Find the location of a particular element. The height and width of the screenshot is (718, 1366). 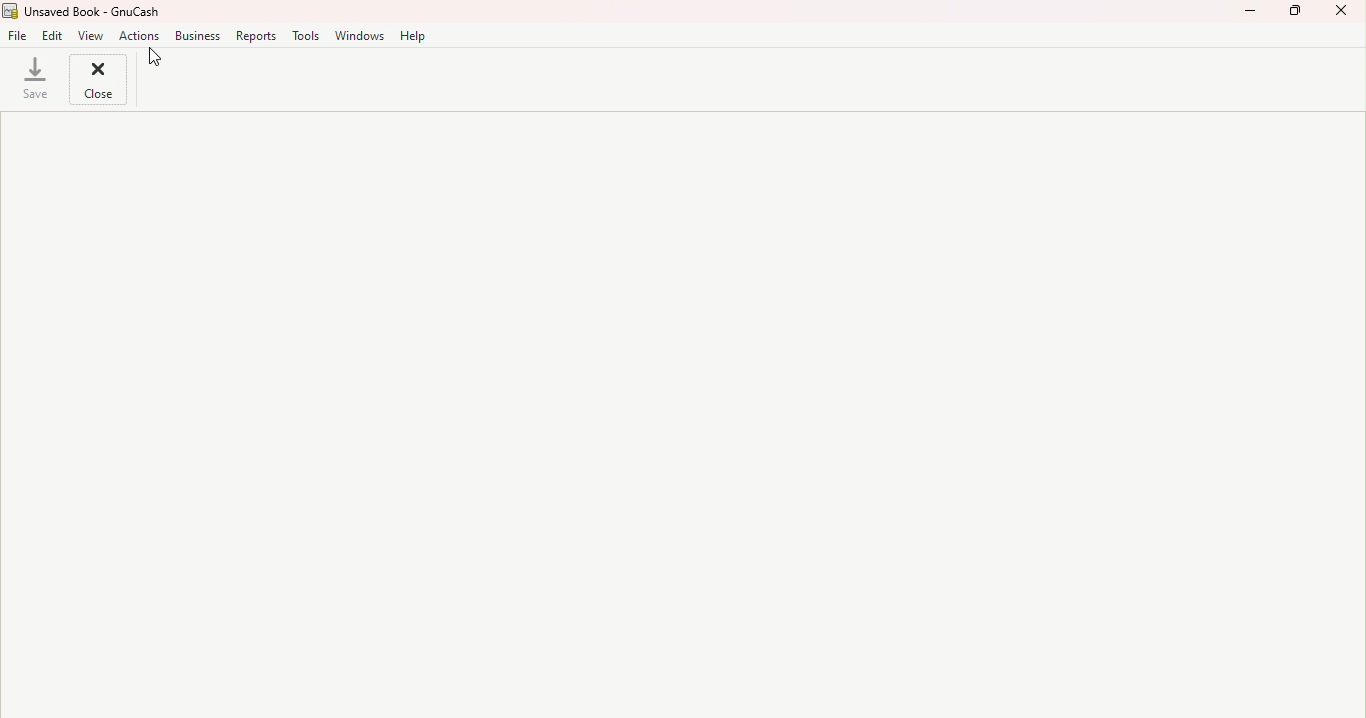

Help is located at coordinates (414, 37).